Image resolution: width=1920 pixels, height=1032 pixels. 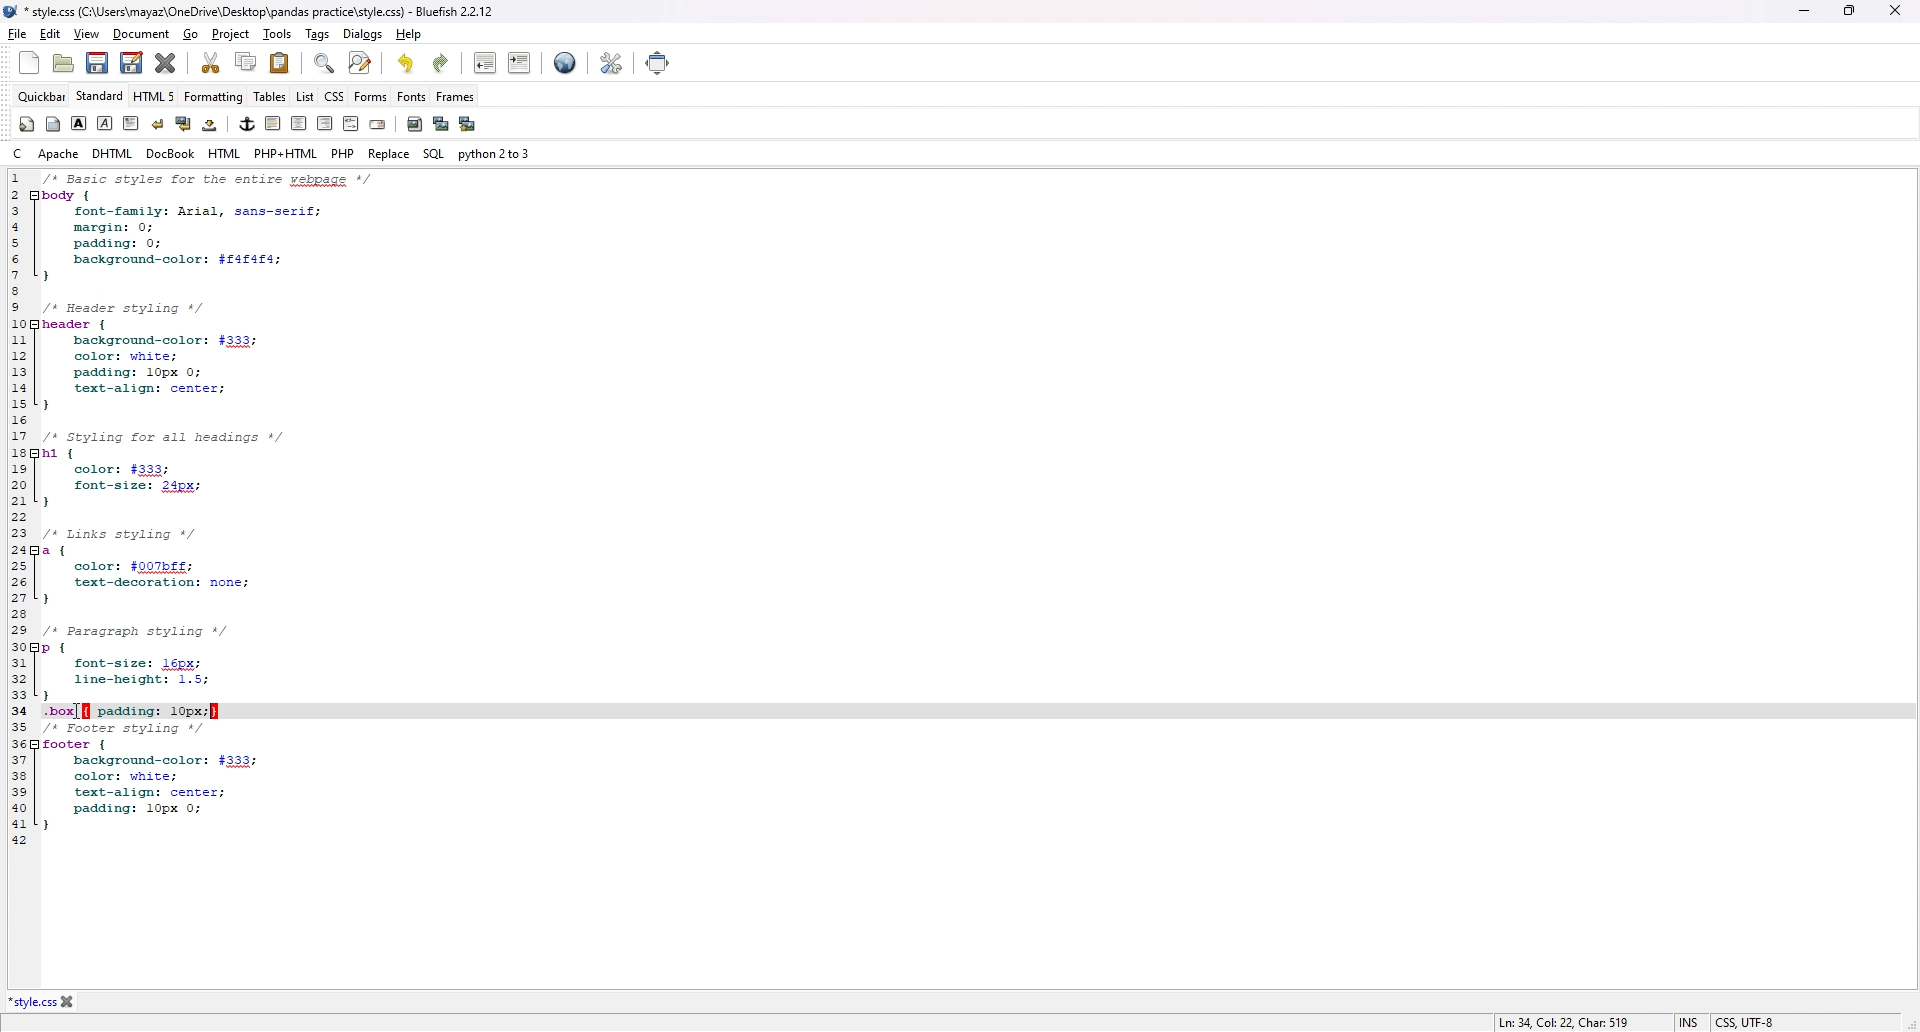 What do you see at coordinates (143, 34) in the screenshot?
I see `document` at bounding box center [143, 34].